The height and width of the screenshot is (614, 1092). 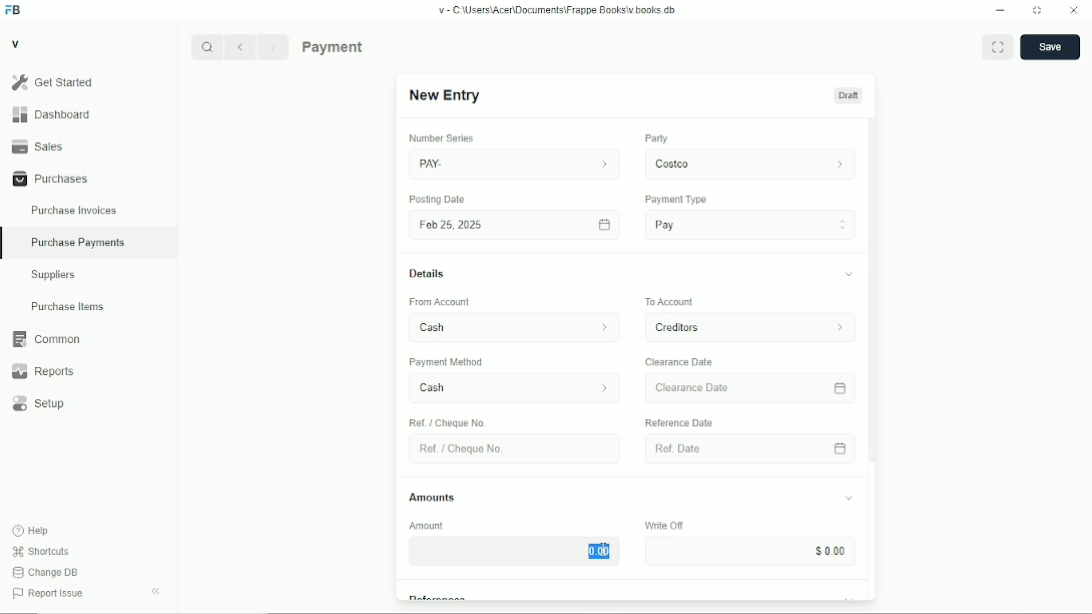 I want to click on Fob 25,2025, so click(x=511, y=224).